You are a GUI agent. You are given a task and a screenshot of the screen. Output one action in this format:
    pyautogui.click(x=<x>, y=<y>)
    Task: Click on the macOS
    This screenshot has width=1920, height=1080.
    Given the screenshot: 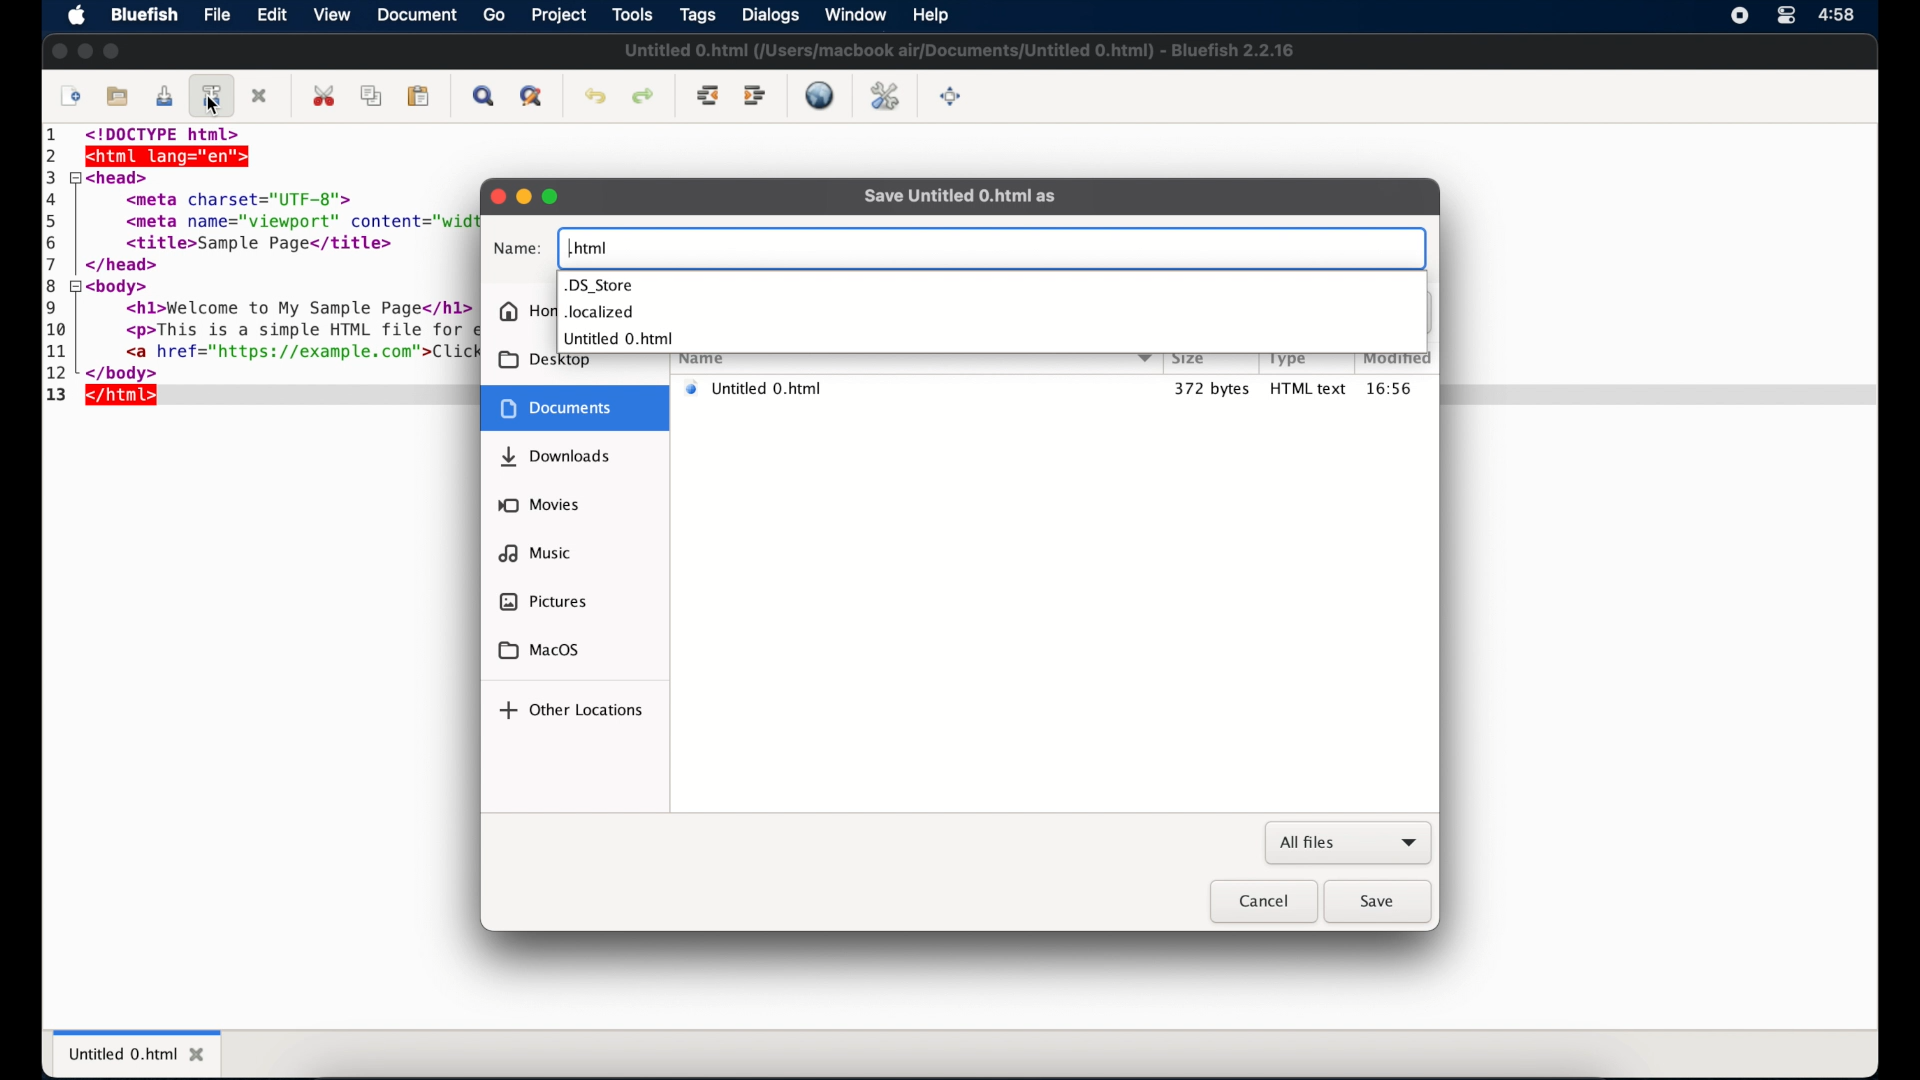 What is the action you would take?
    pyautogui.click(x=539, y=651)
    